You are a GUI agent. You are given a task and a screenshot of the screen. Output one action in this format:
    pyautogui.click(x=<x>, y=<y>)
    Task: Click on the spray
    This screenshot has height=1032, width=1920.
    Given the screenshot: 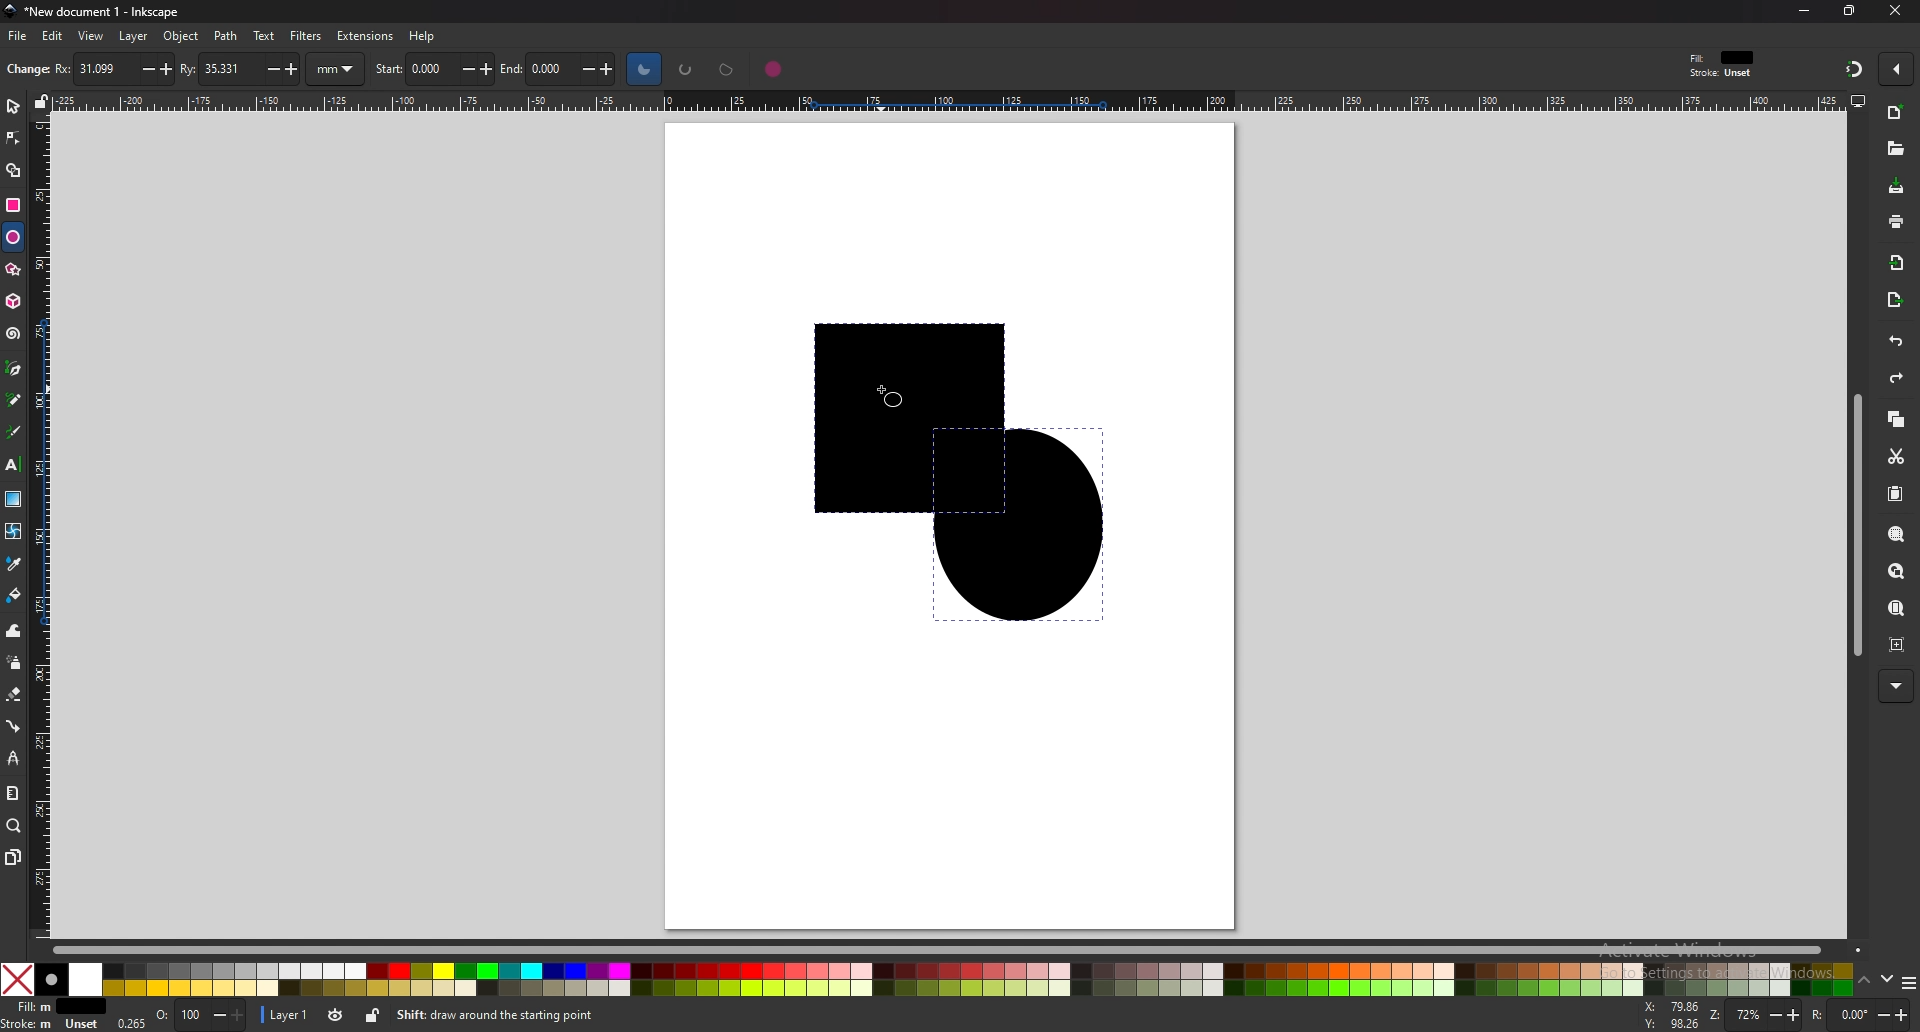 What is the action you would take?
    pyautogui.click(x=13, y=663)
    